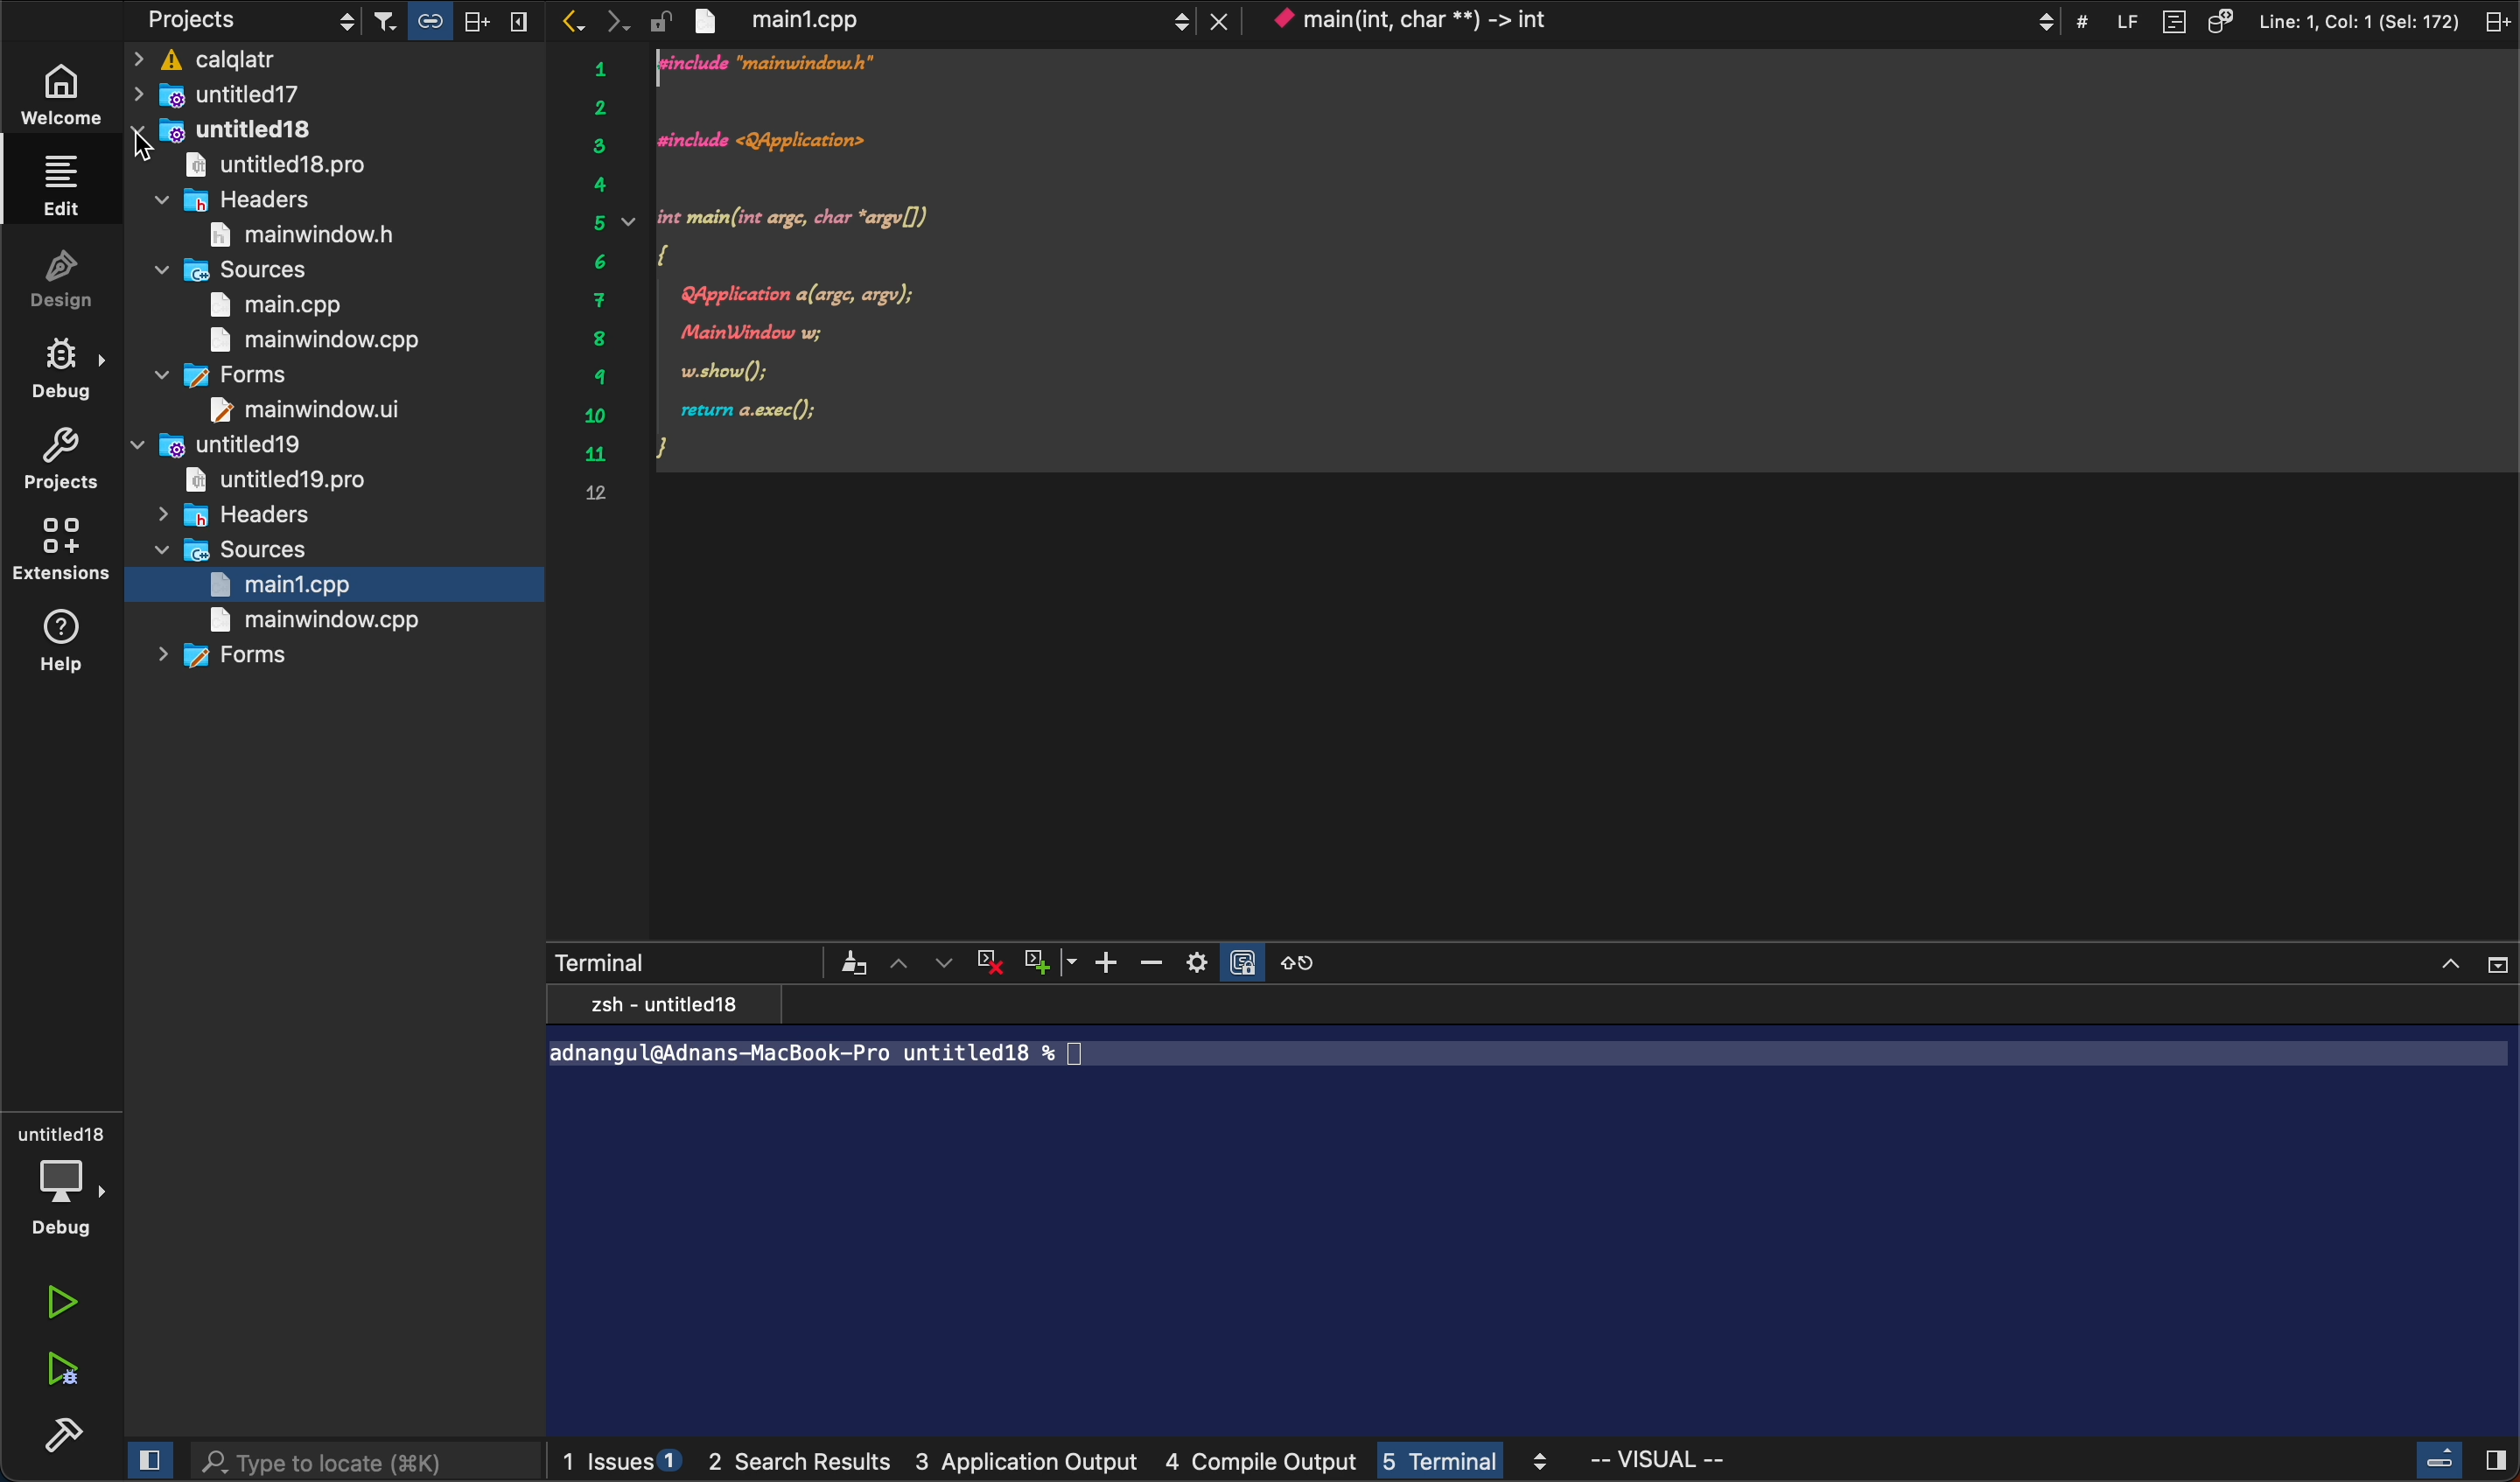 The image size is (2520, 1482). What do you see at coordinates (229, 656) in the screenshot?
I see `forms` at bounding box center [229, 656].